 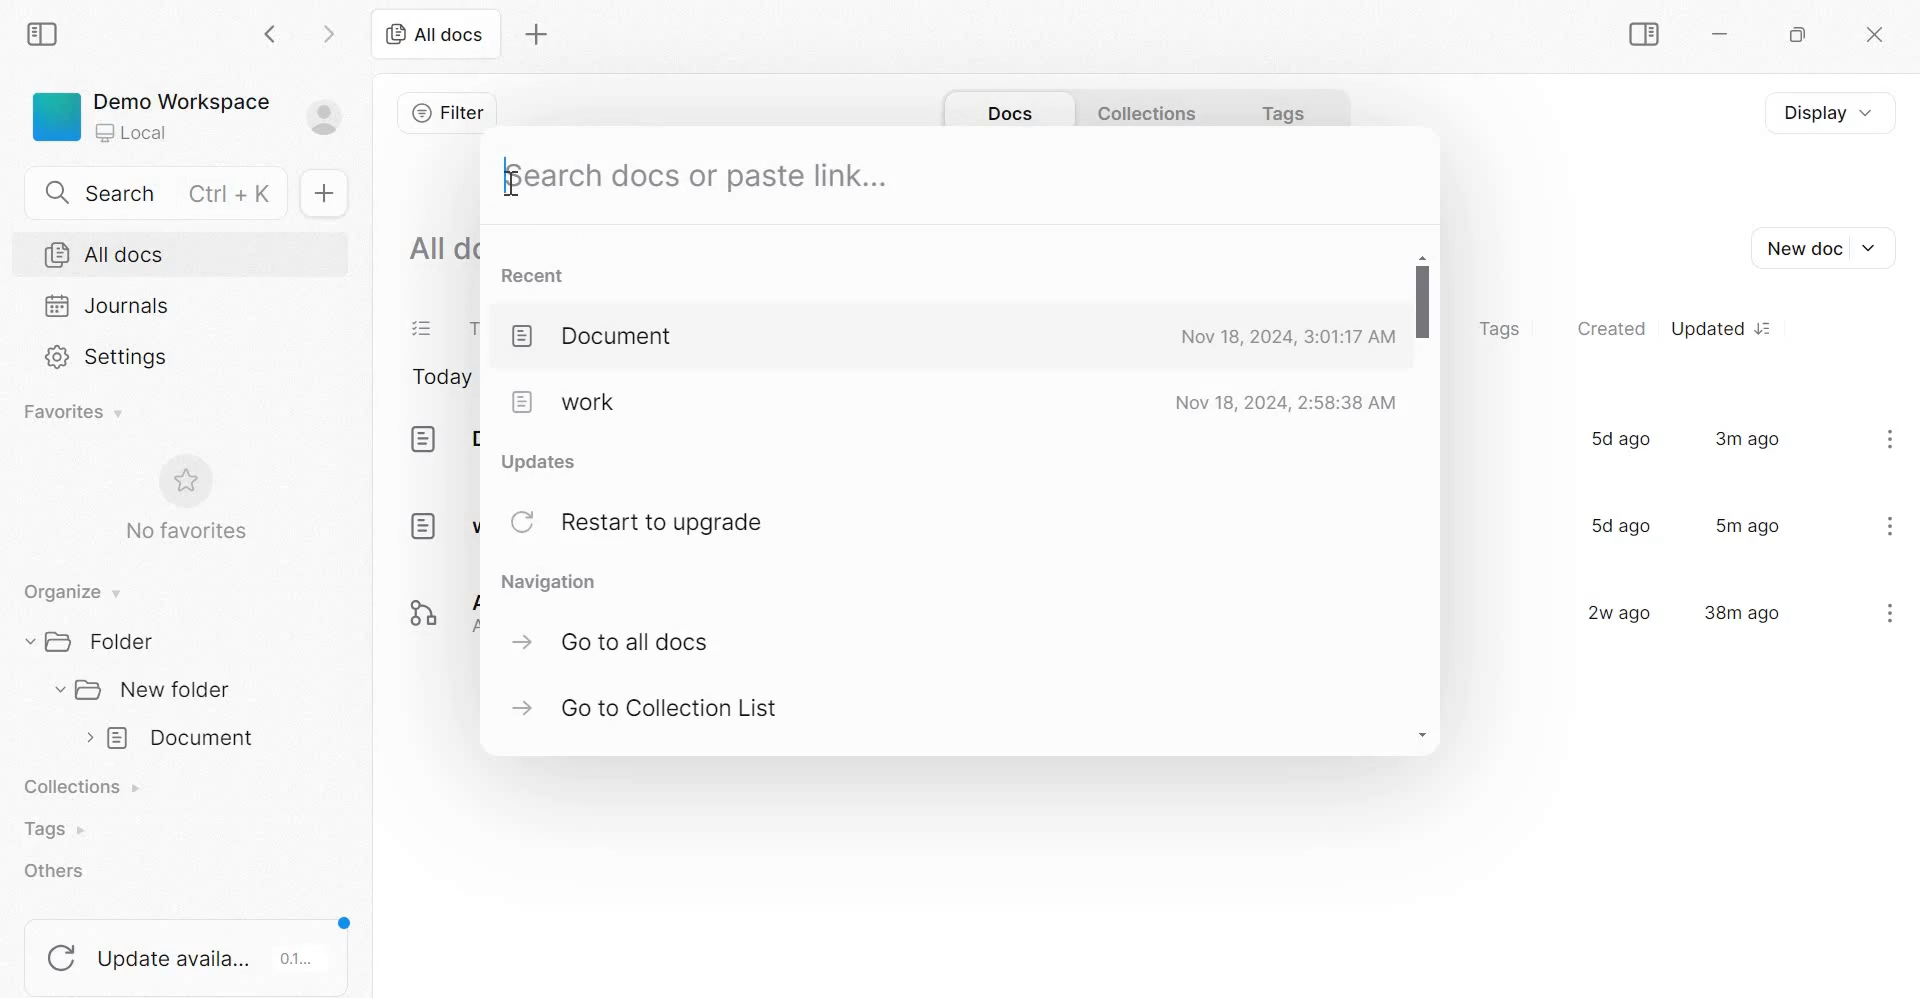 What do you see at coordinates (171, 740) in the screenshot?
I see `Document` at bounding box center [171, 740].